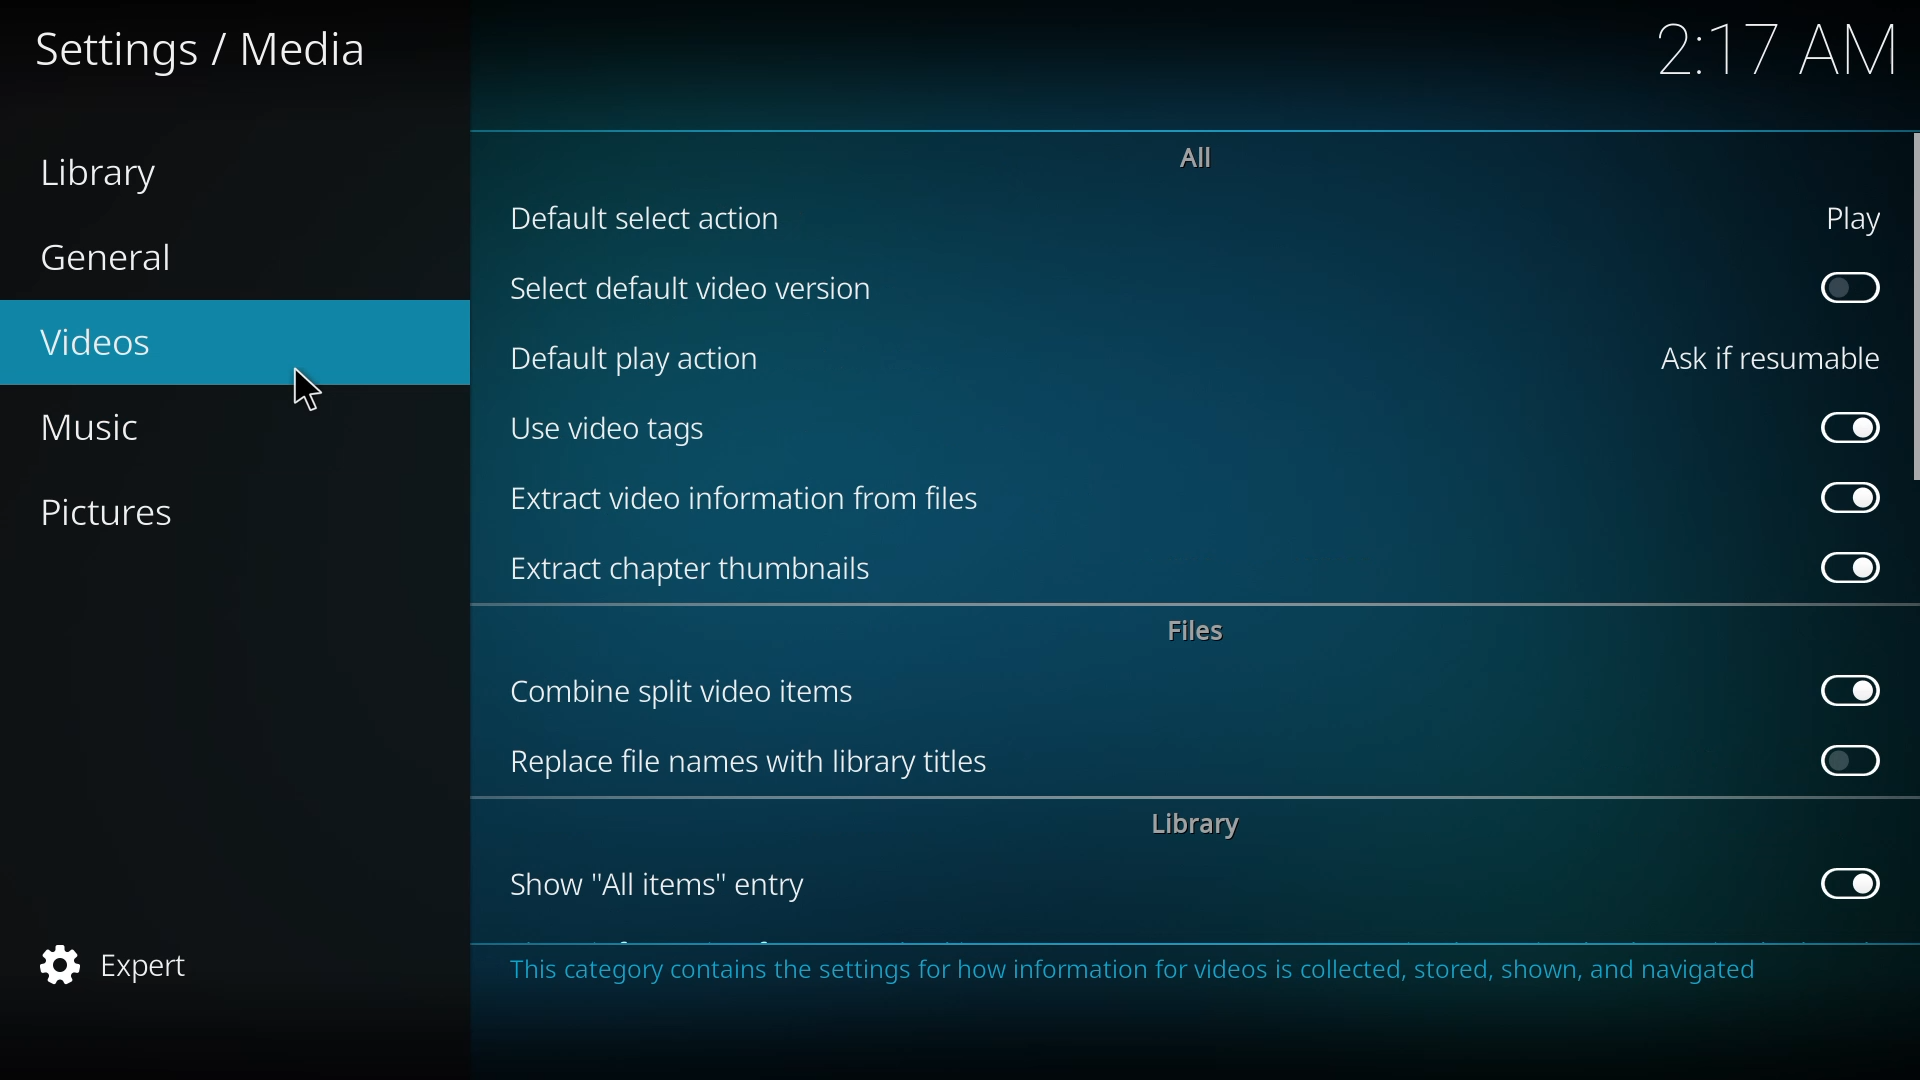 The width and height of the screenshot is (1920, 1080). I want to click on files, so click(1202, 631).